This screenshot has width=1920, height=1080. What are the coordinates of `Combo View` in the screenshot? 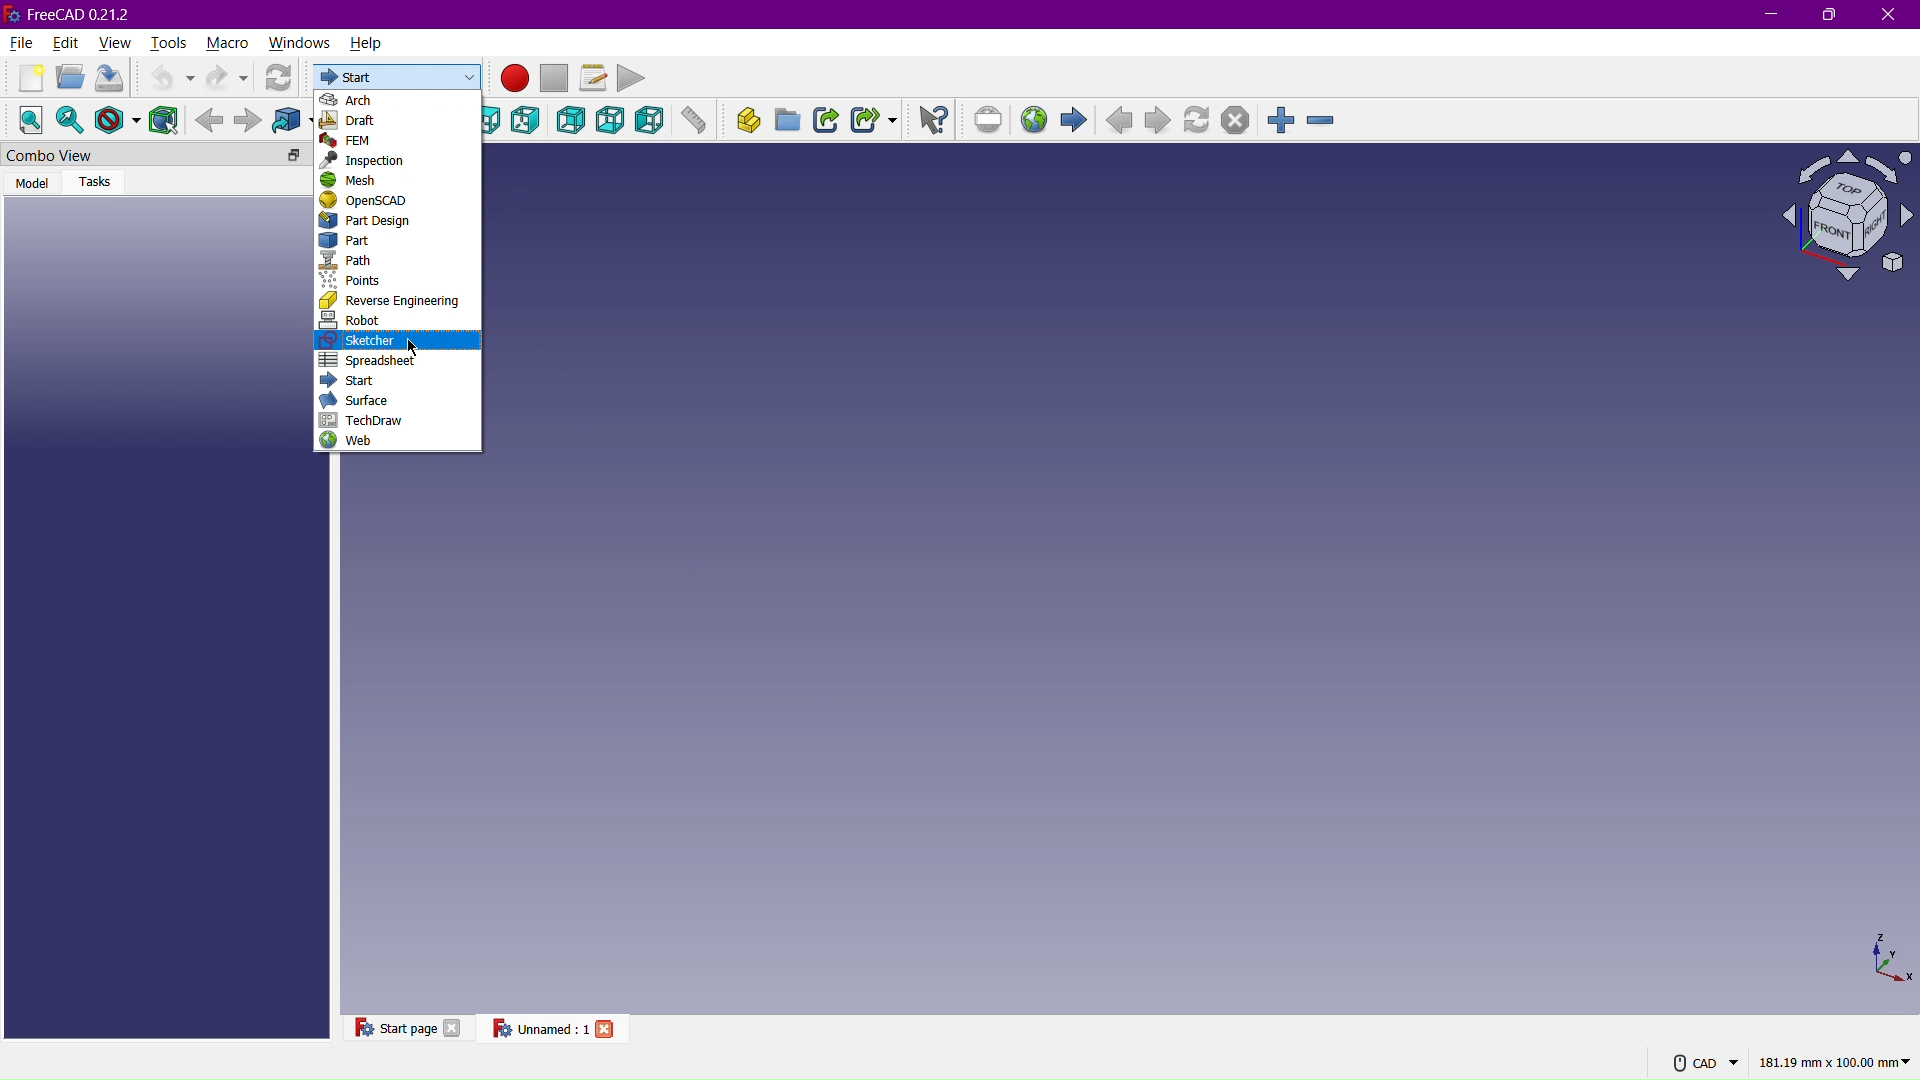 It's located at (110, 155).